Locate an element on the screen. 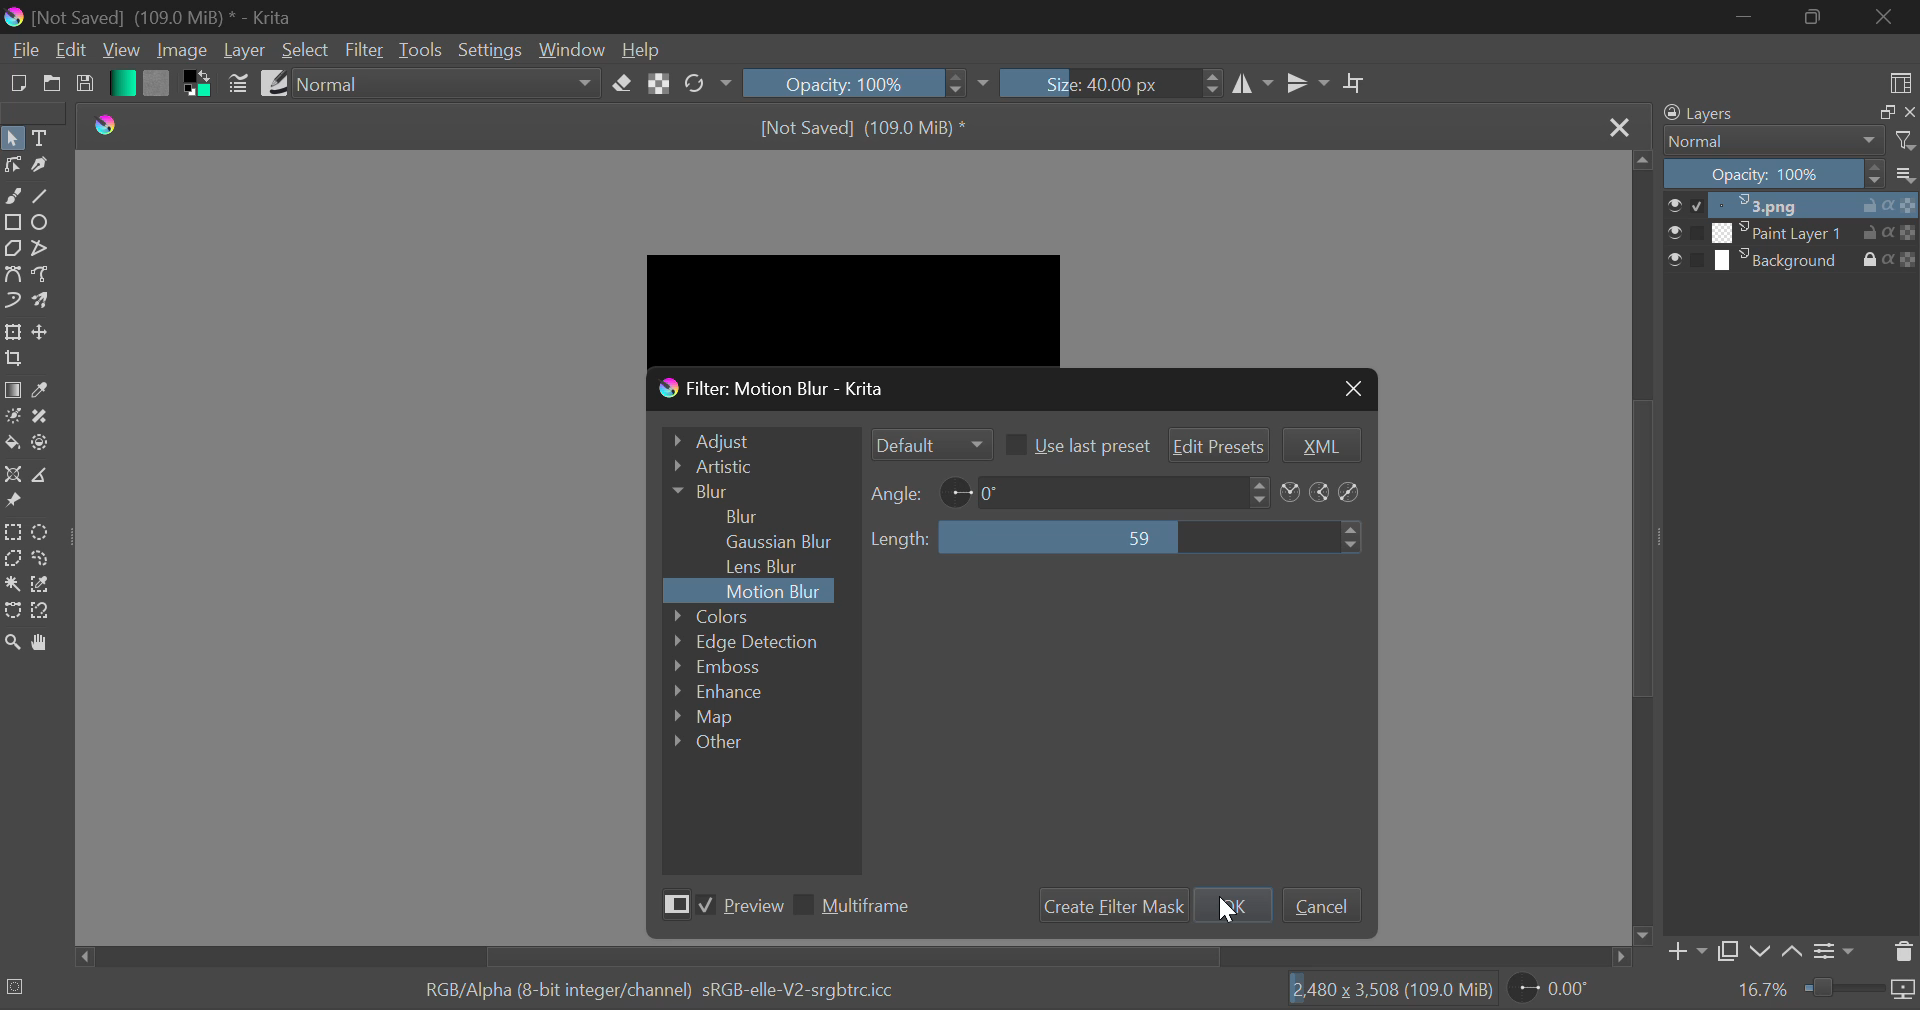  Rotate is located at coordinates (708, 82).